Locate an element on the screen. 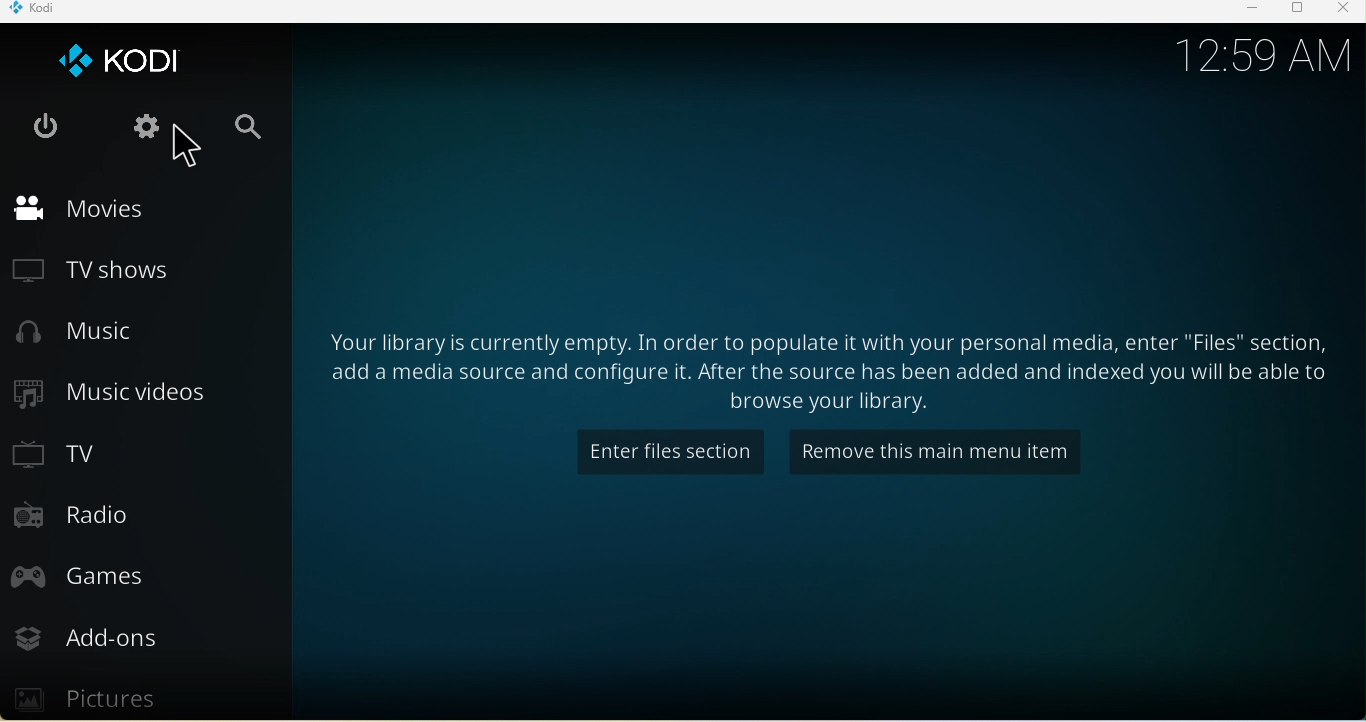 This screenshot has height=722, width=1366. Exit is located at coordinates (42, 132).